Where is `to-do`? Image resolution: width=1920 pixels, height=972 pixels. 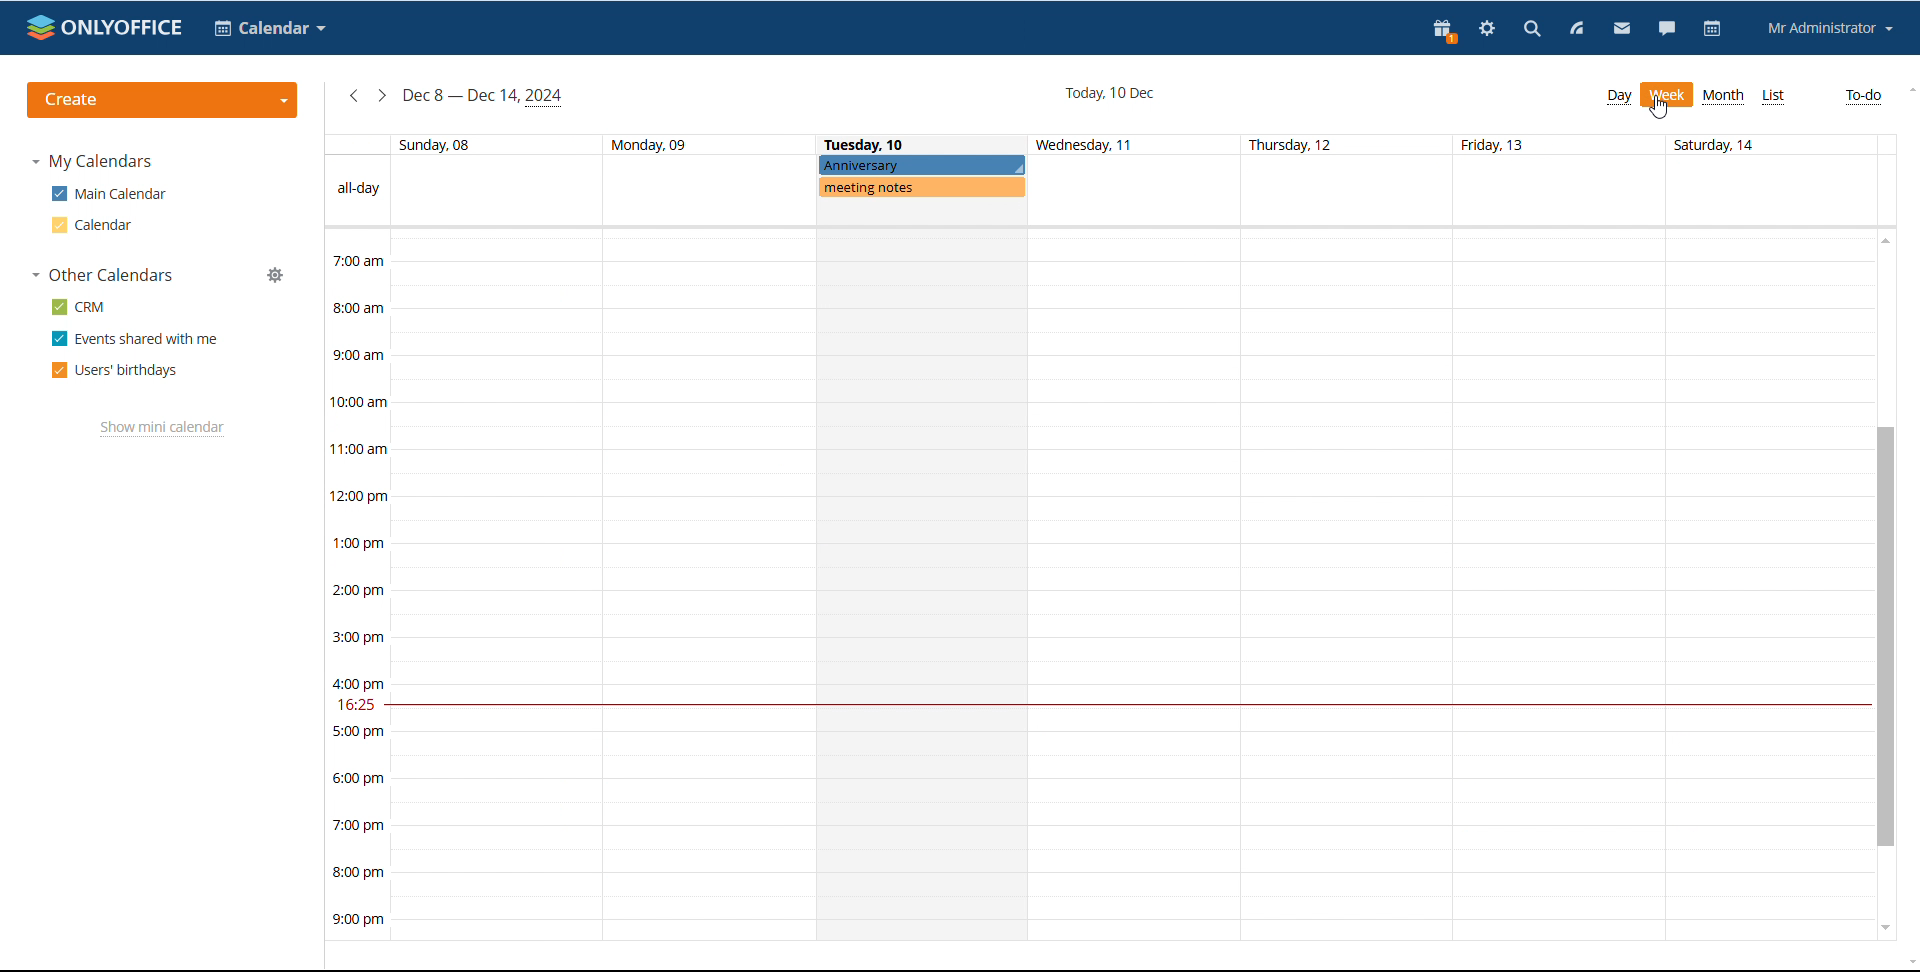
to-do is located at coordinates (1861, 97).